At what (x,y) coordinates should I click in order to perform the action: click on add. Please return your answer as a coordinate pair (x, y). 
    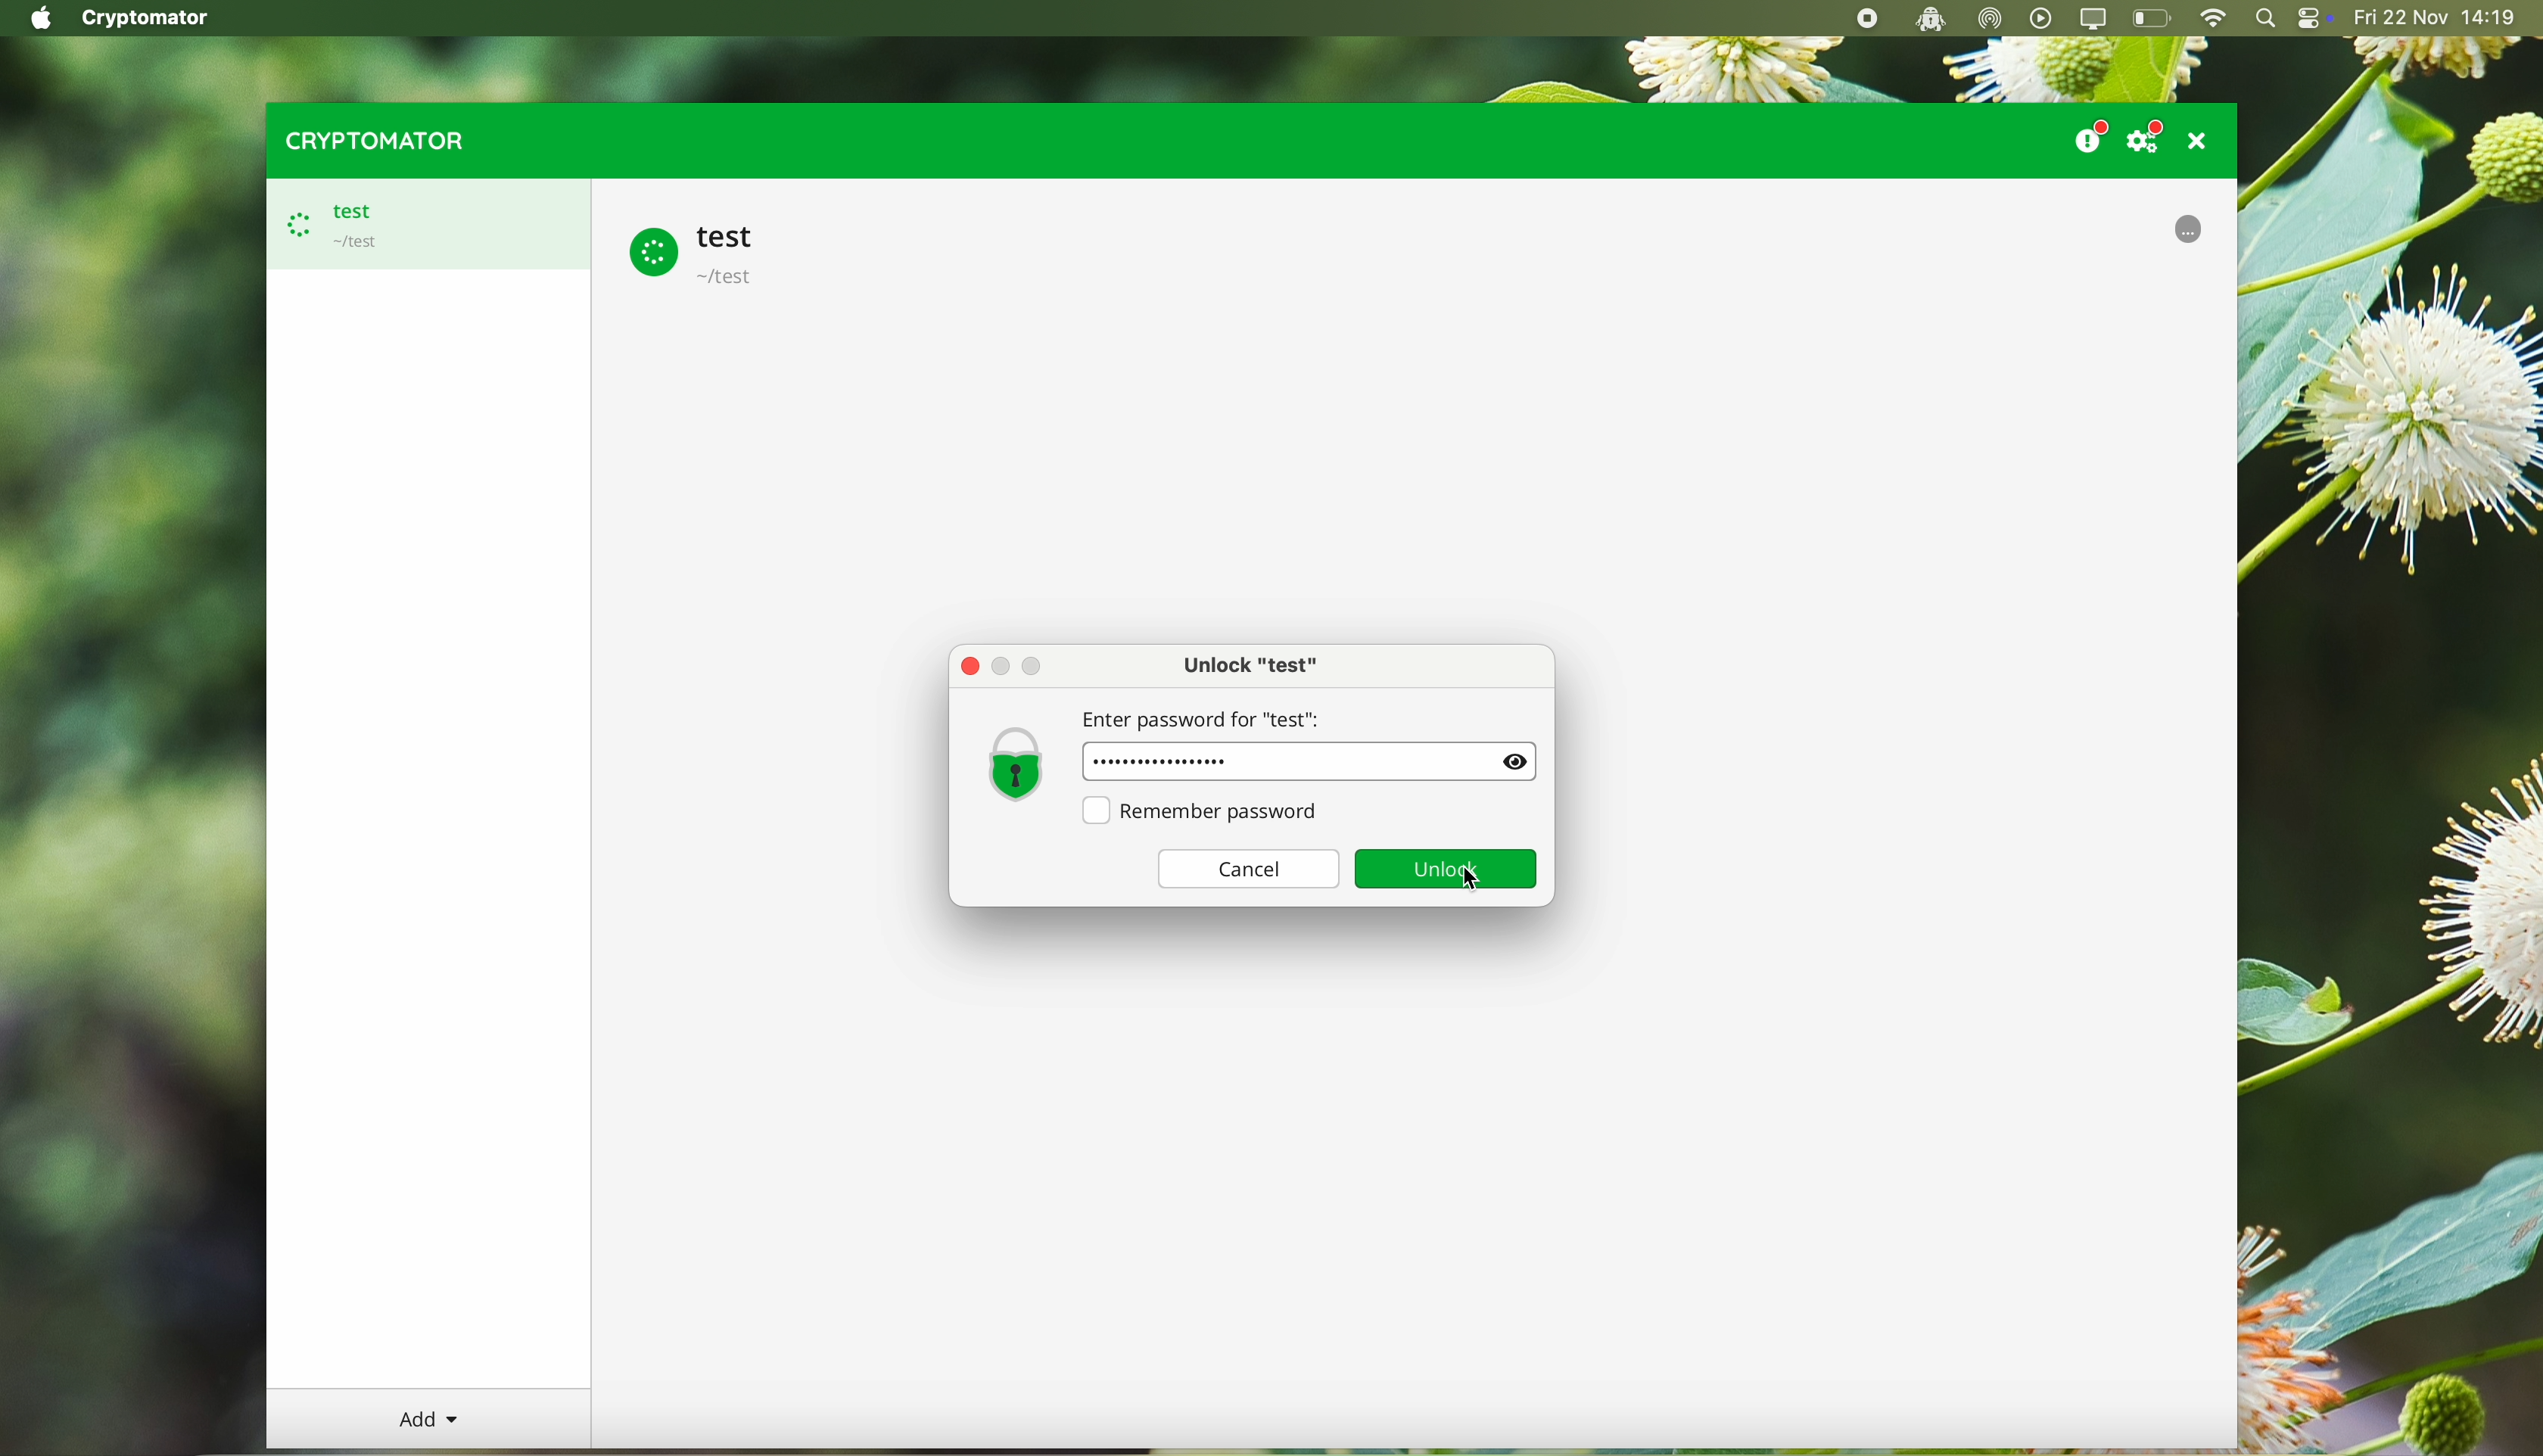
    Looking at the image, I should click on (429, 1420).